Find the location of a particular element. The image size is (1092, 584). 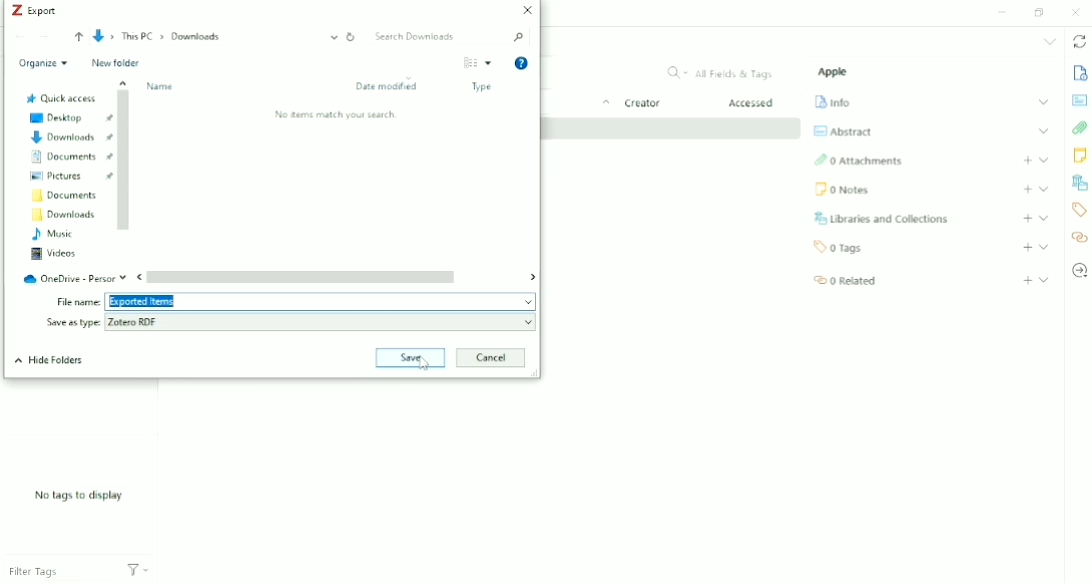

Desktop is located at coordinates (69, 117).